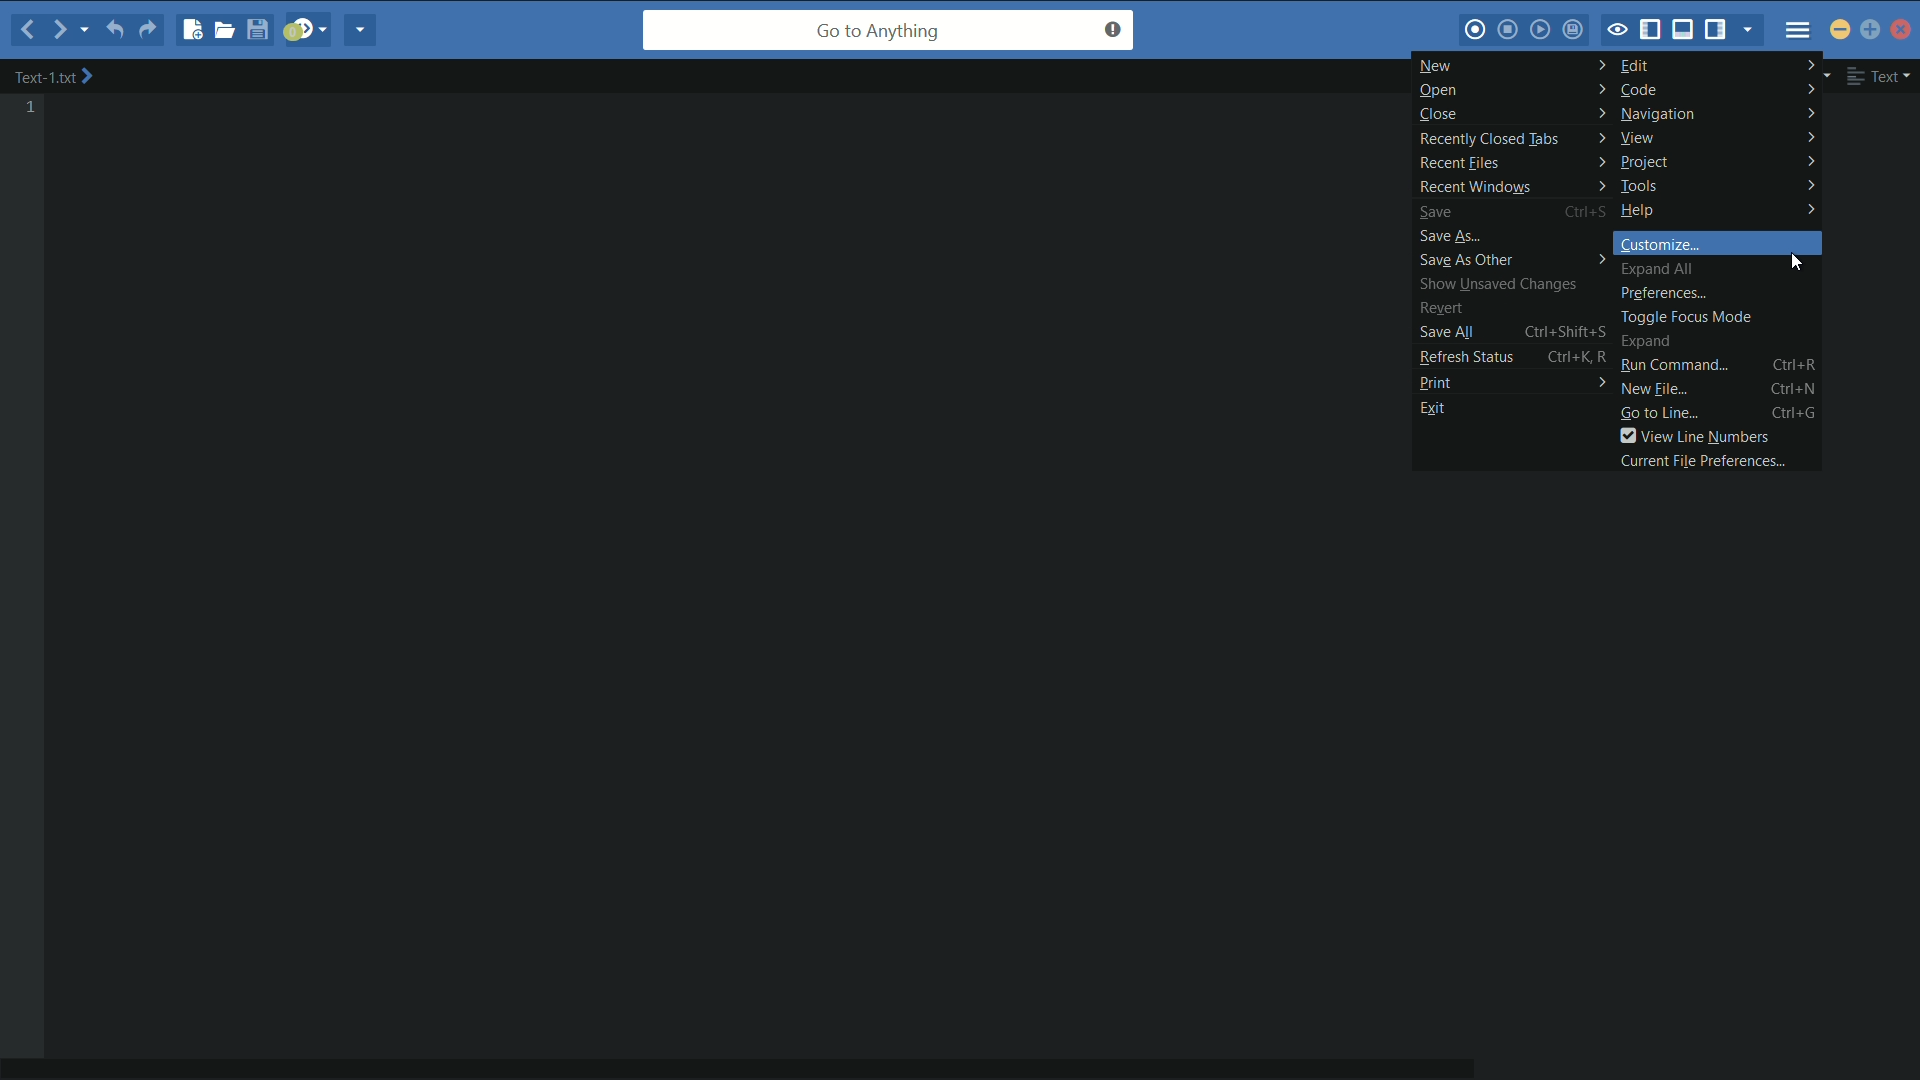  I want to click on save as other, so click(1513, 259).